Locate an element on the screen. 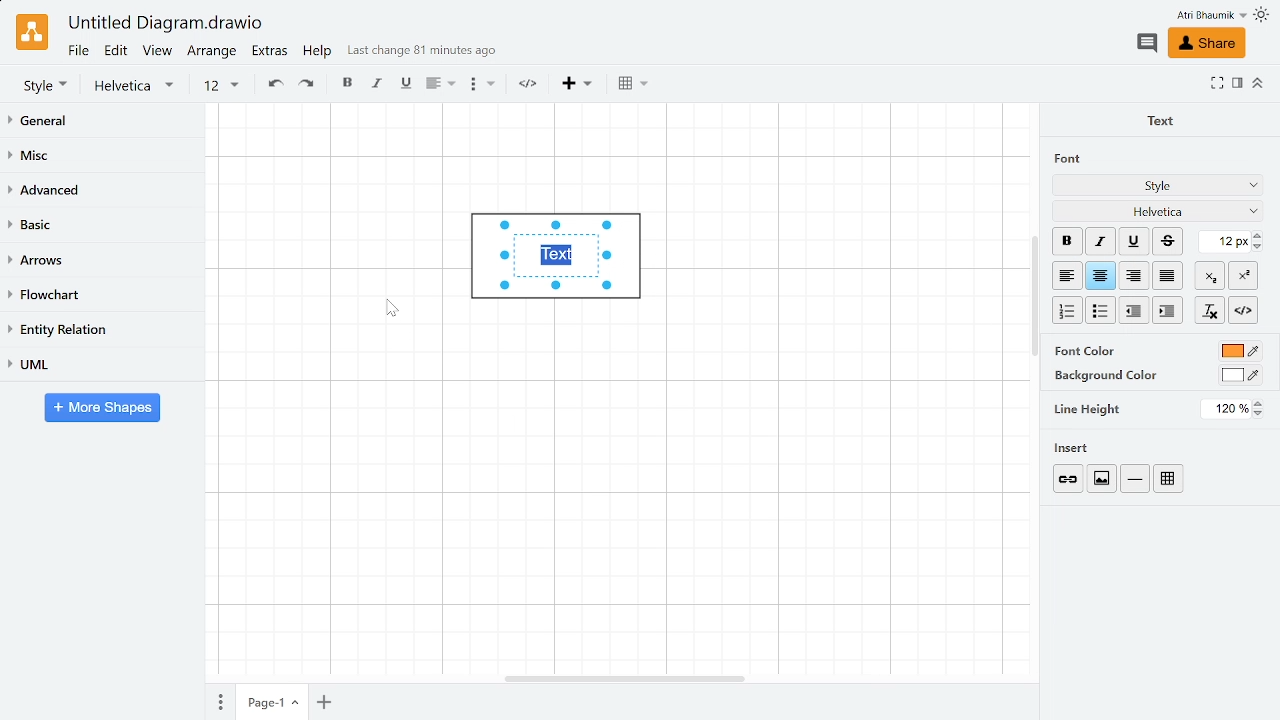 The image size is (1280, 720). Cursor is located at coordinates (398, 316).